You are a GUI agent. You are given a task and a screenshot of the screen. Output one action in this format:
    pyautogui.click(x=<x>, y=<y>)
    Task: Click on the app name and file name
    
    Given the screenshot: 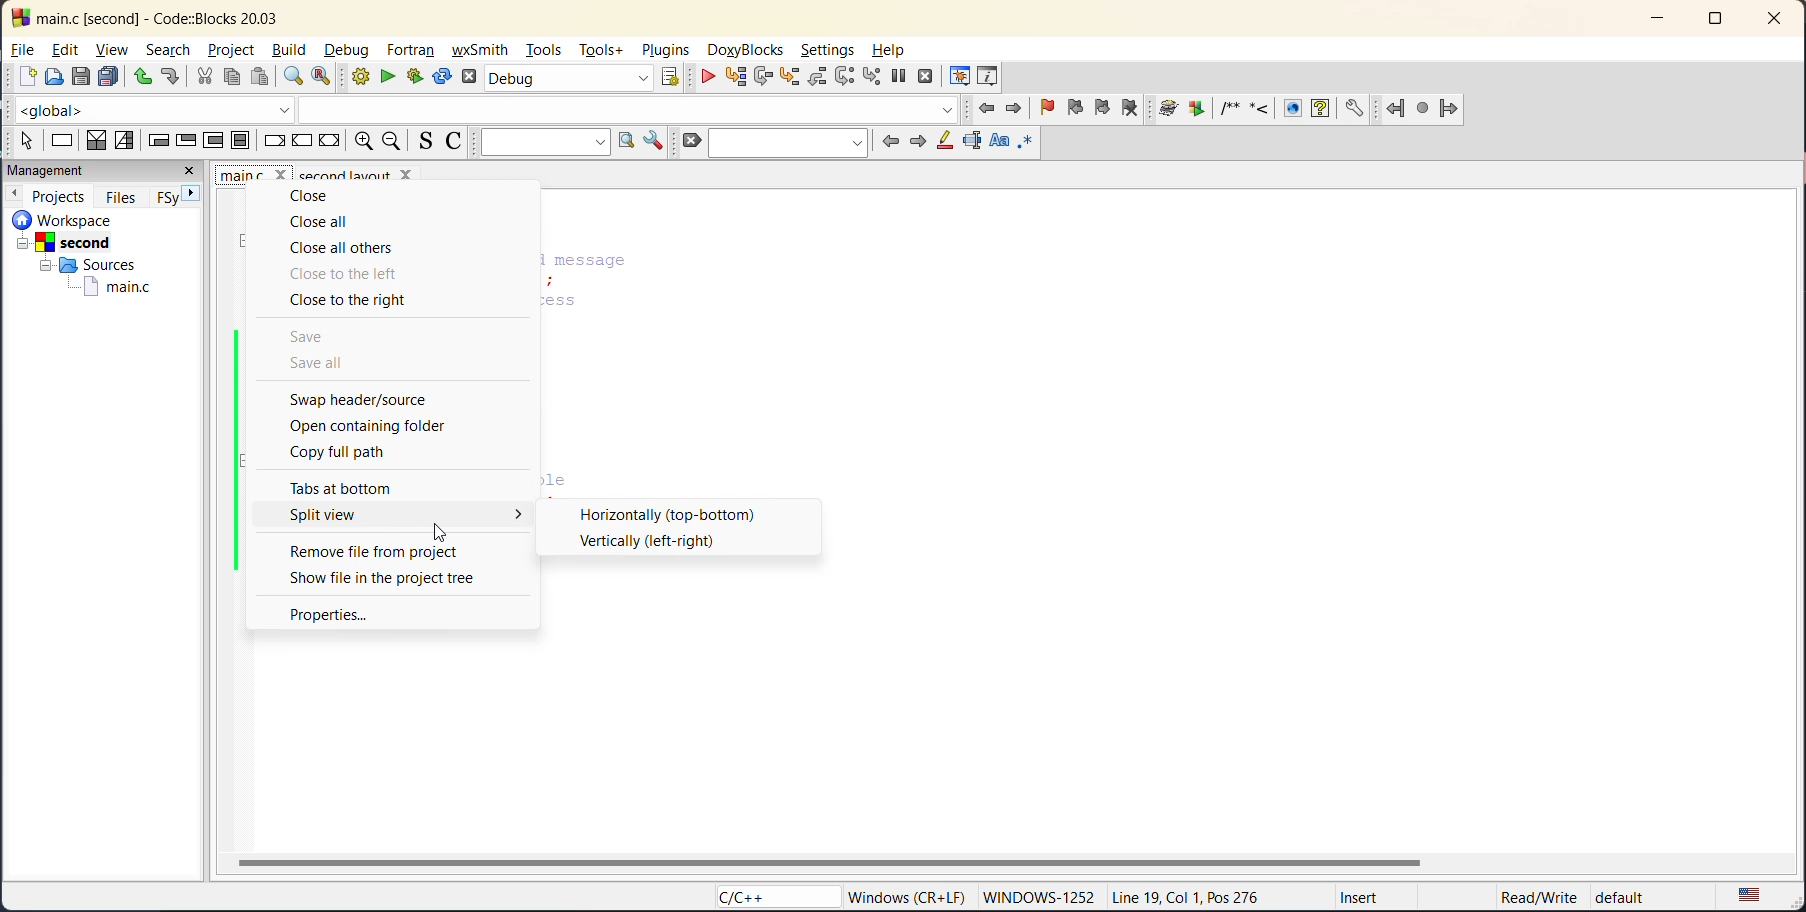 What is the action you would take?
    pyautogui.click(x=191, y=16)
    